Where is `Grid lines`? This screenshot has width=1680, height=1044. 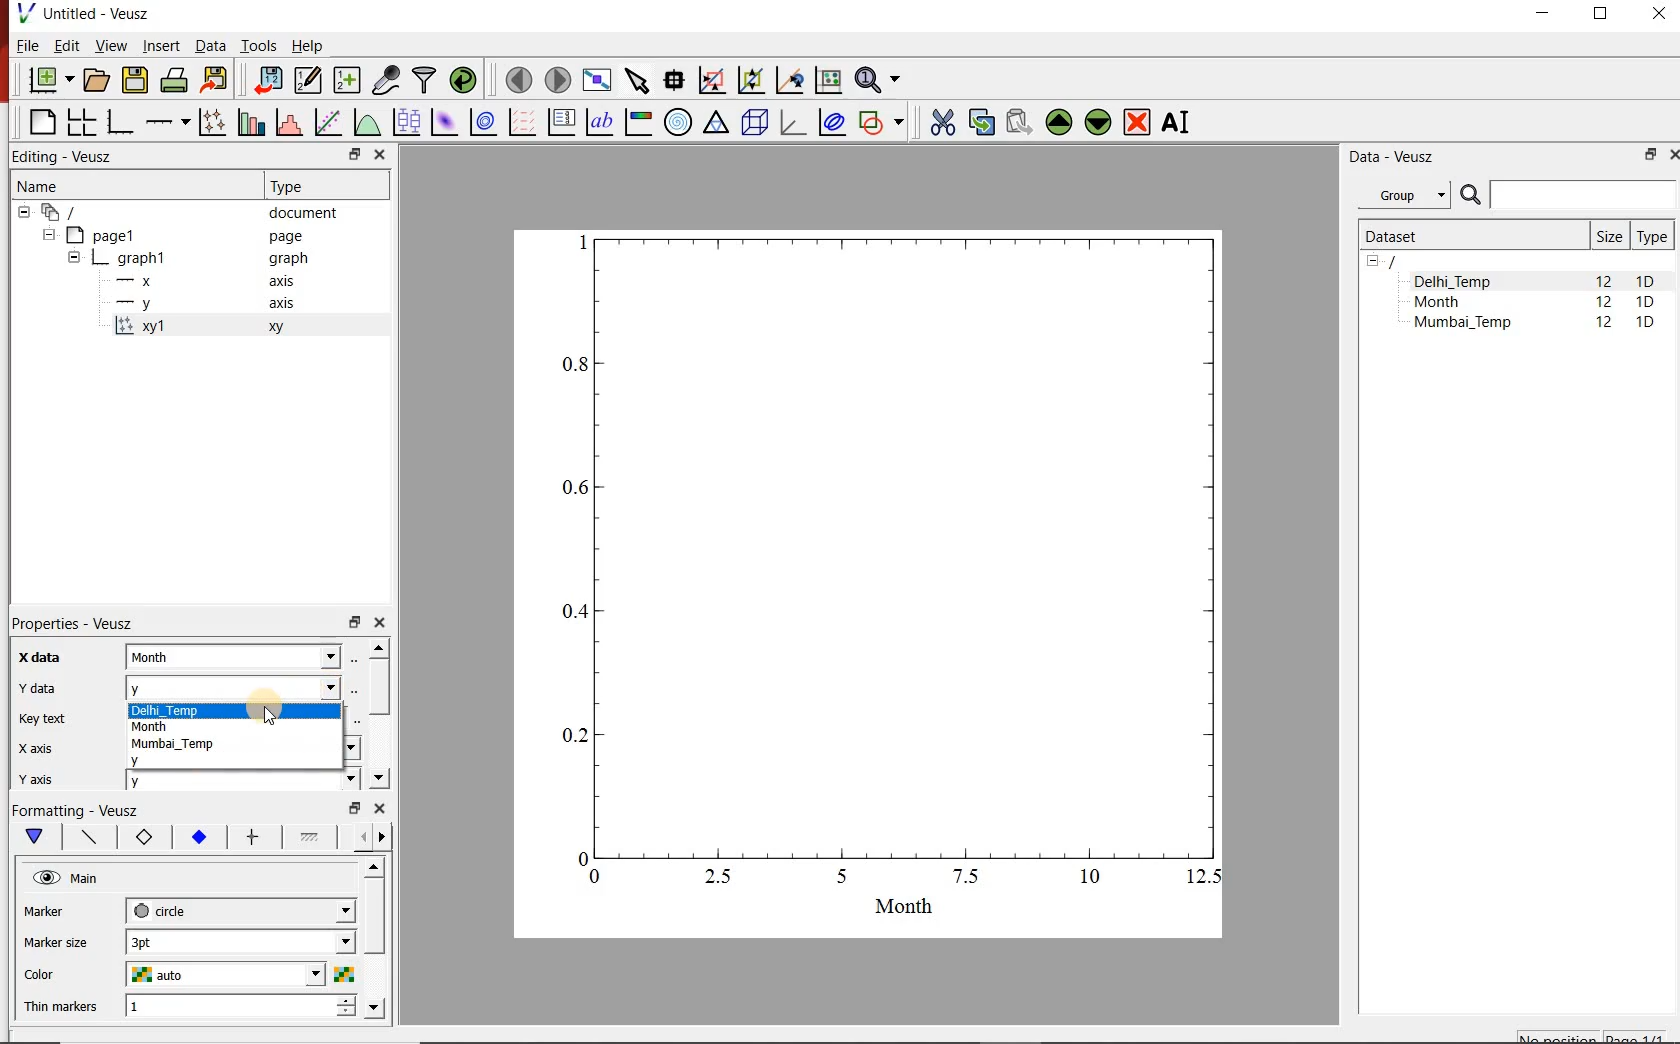 Grid lines is located at coordinates (373, 839).